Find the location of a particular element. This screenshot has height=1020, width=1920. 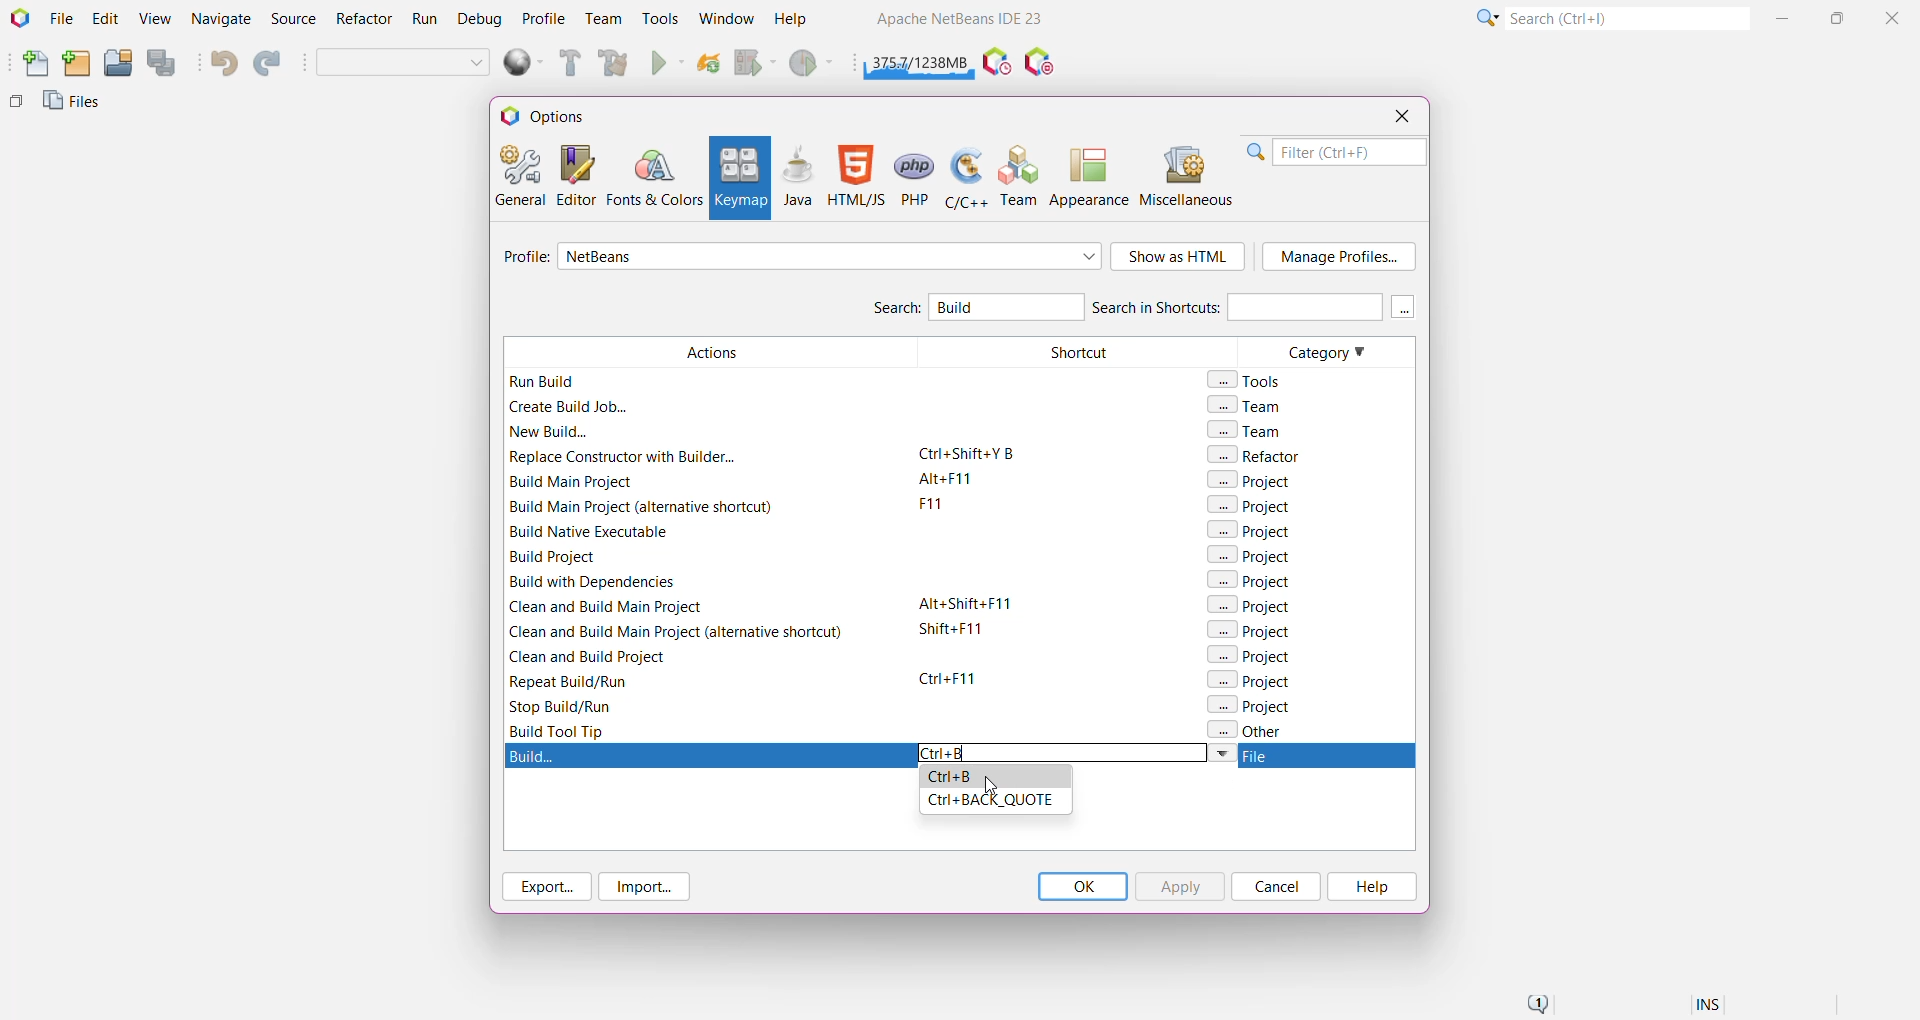

Profile Main project is located at coordinates (813, 65).